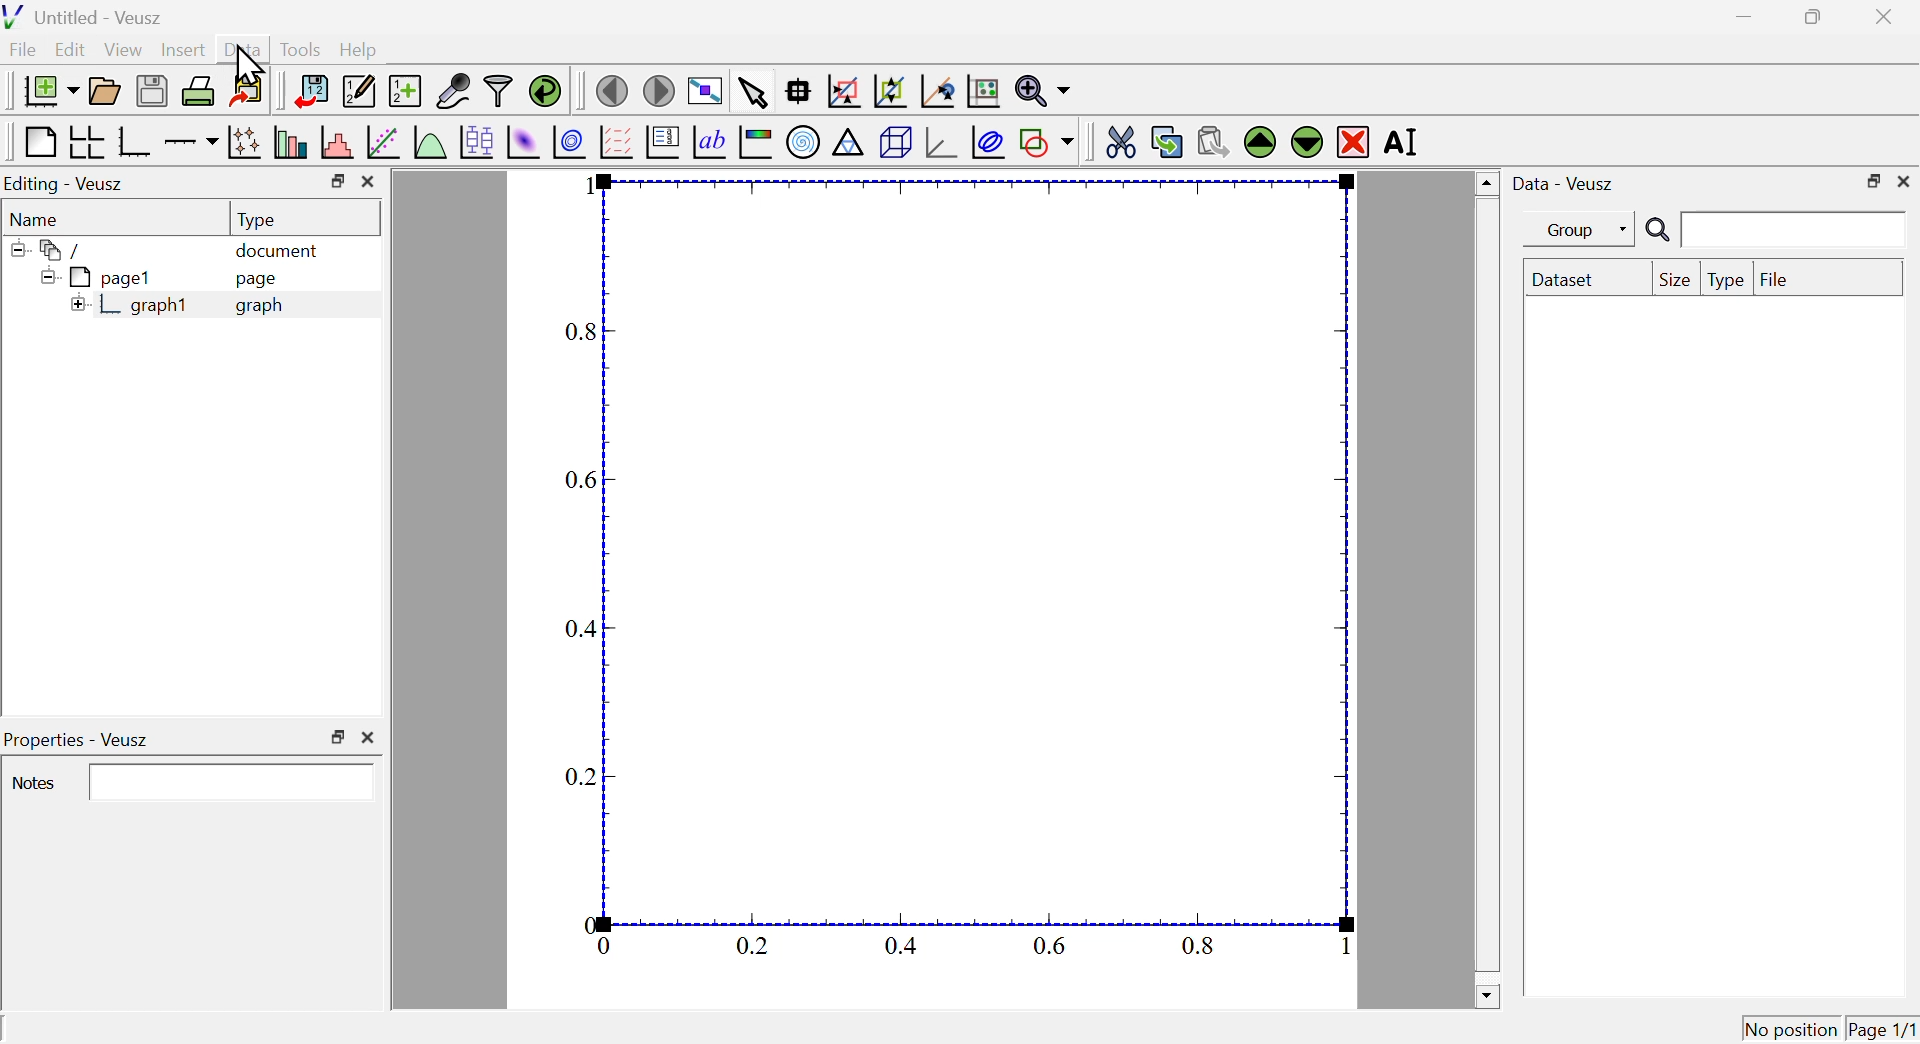  Describe the element at coordinates (616, 142) in the screenshot. I see `plot a vector field` at that location.